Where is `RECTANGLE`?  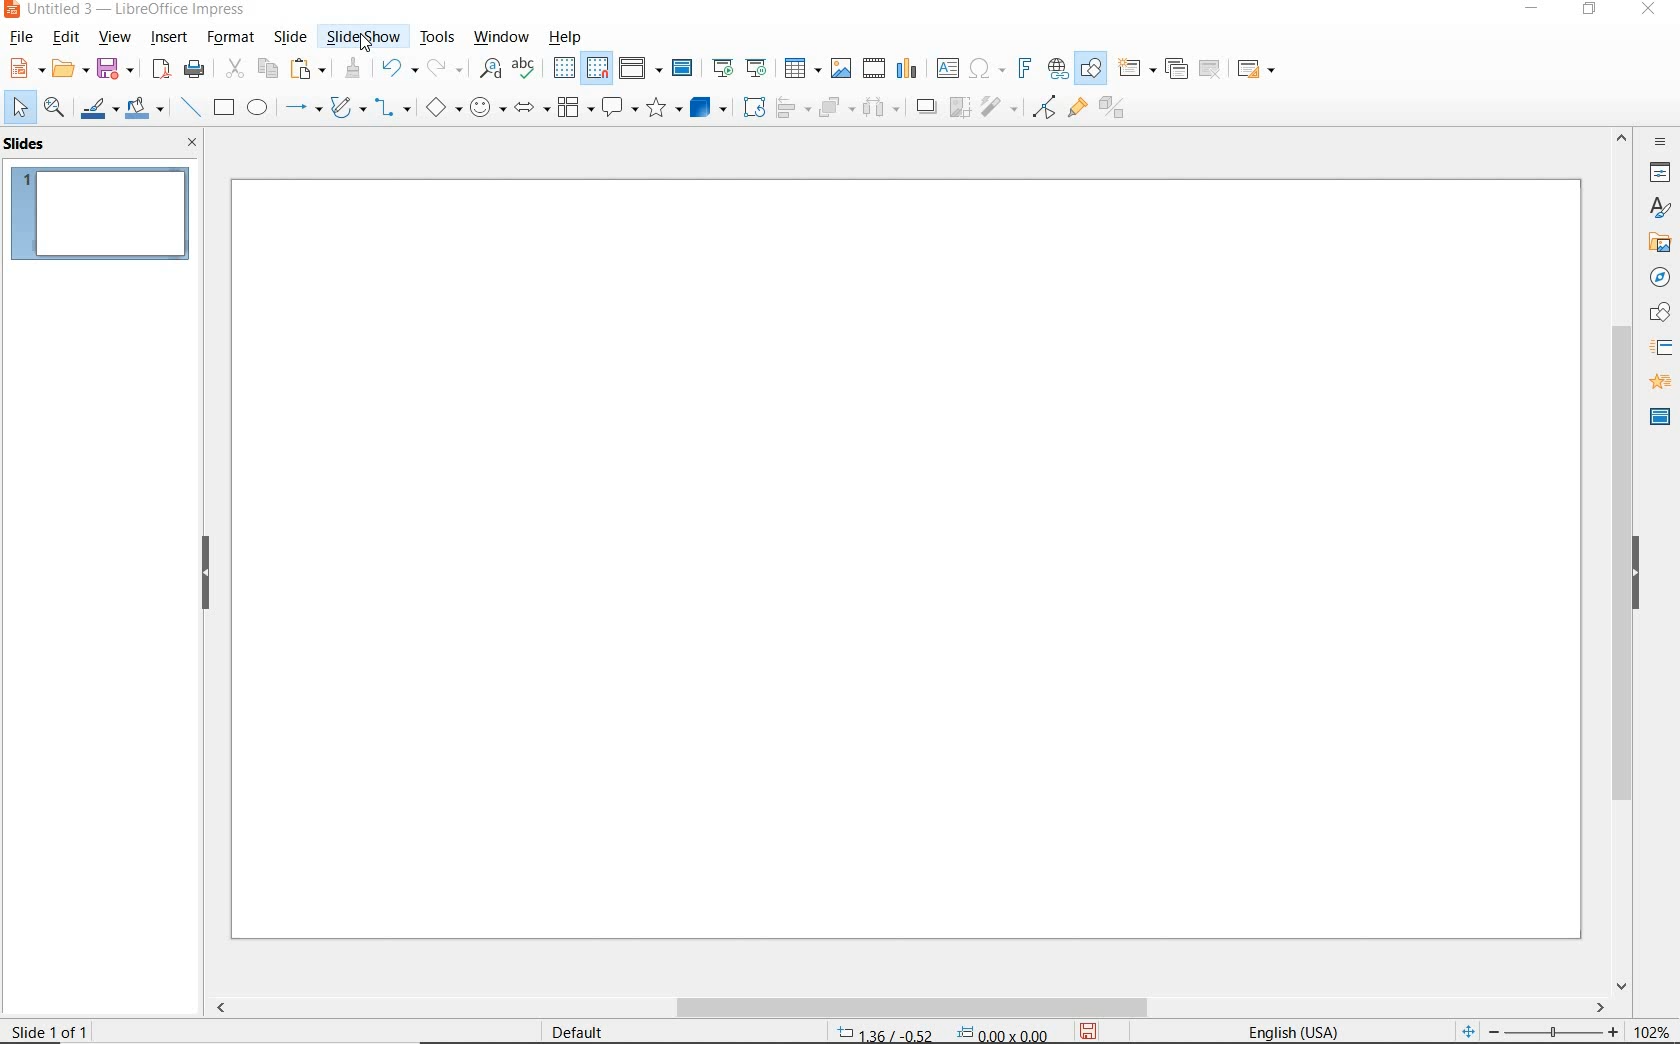 RECTANGLE is located at coordinates (226, 107).